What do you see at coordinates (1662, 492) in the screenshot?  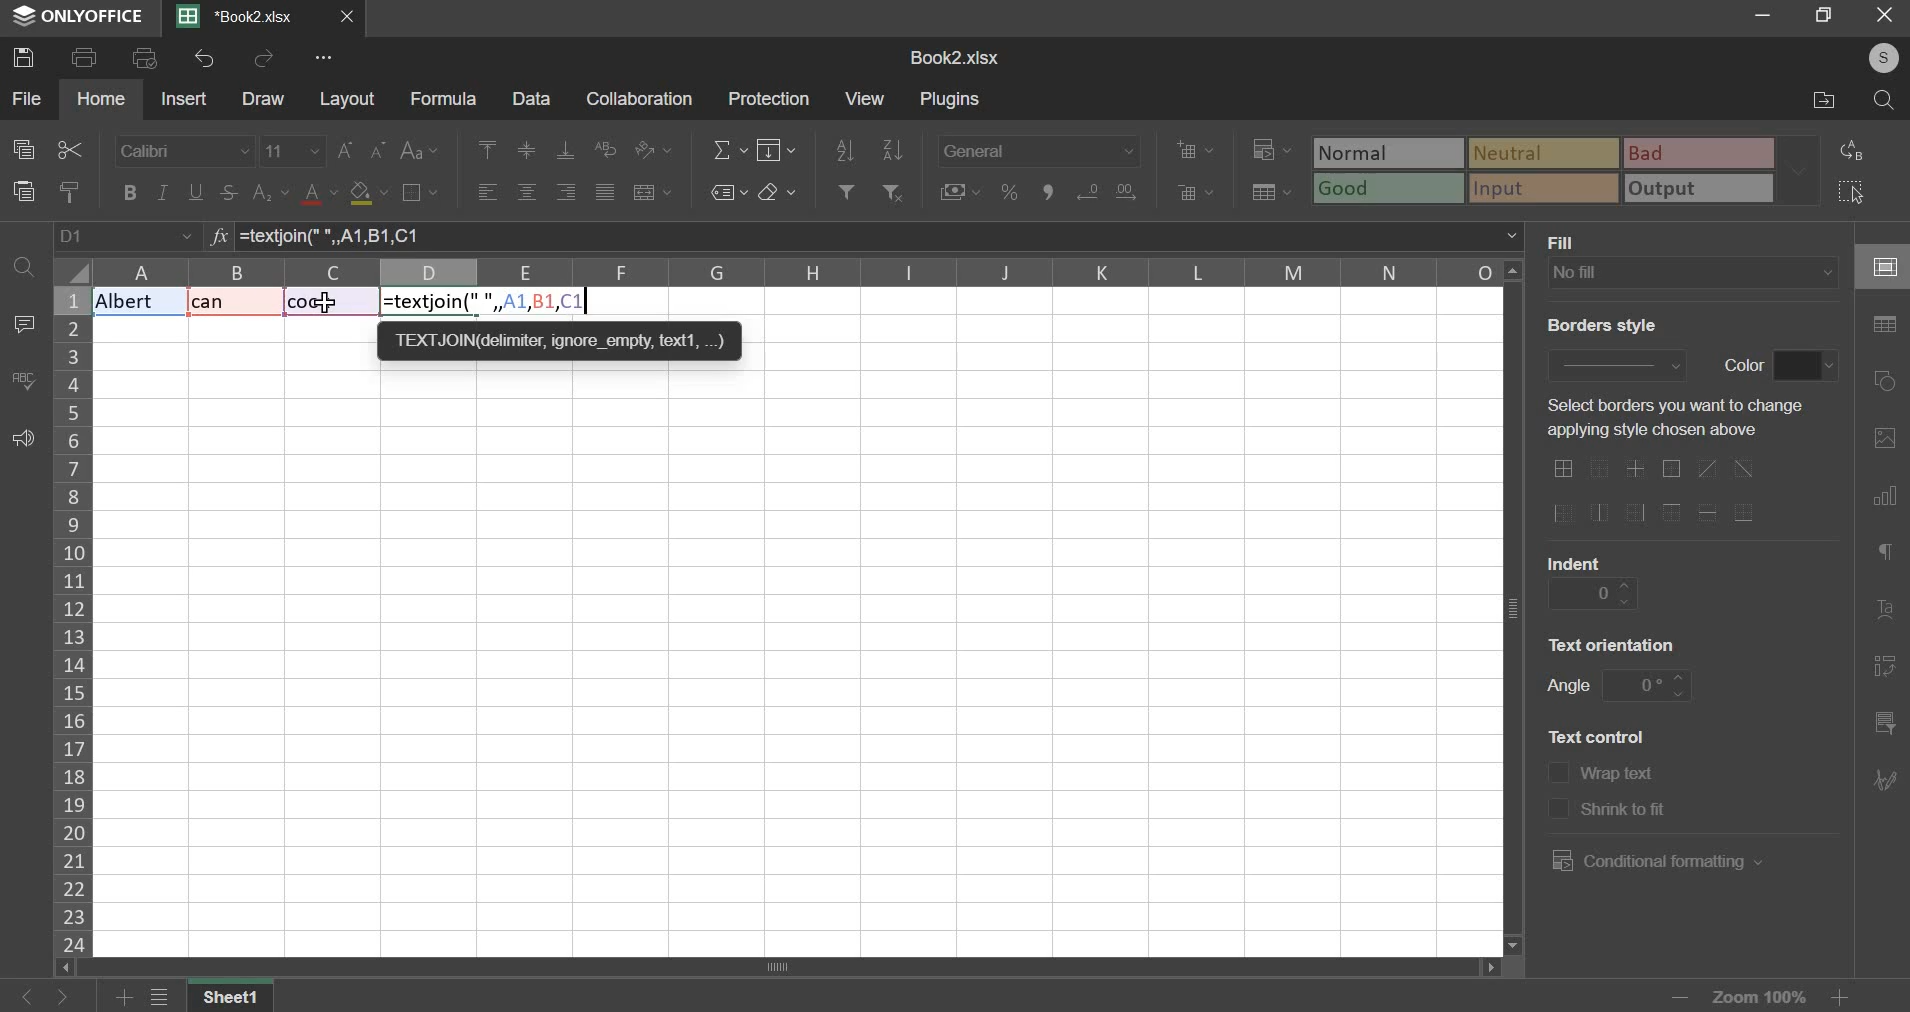 I see `border options` at bounding box center [1662, 492].